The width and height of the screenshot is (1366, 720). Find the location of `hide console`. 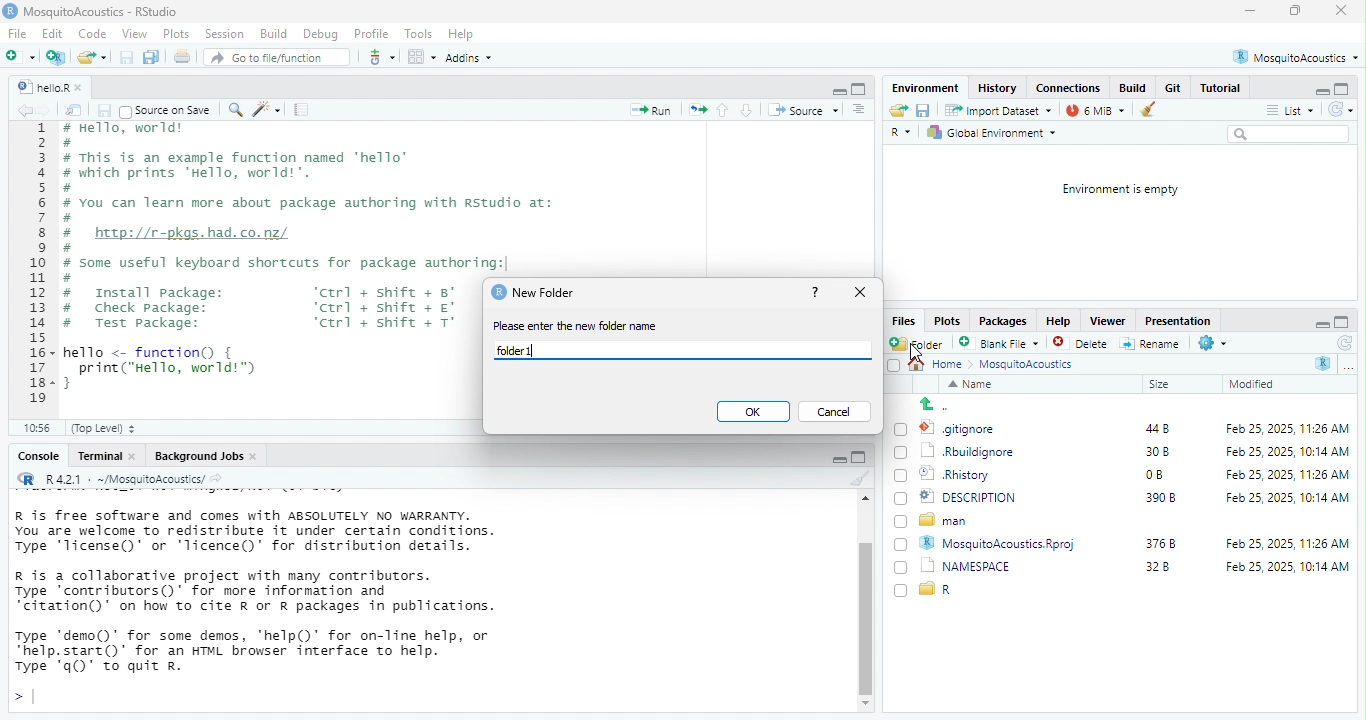

hide console is located at coordinates (861, 460).